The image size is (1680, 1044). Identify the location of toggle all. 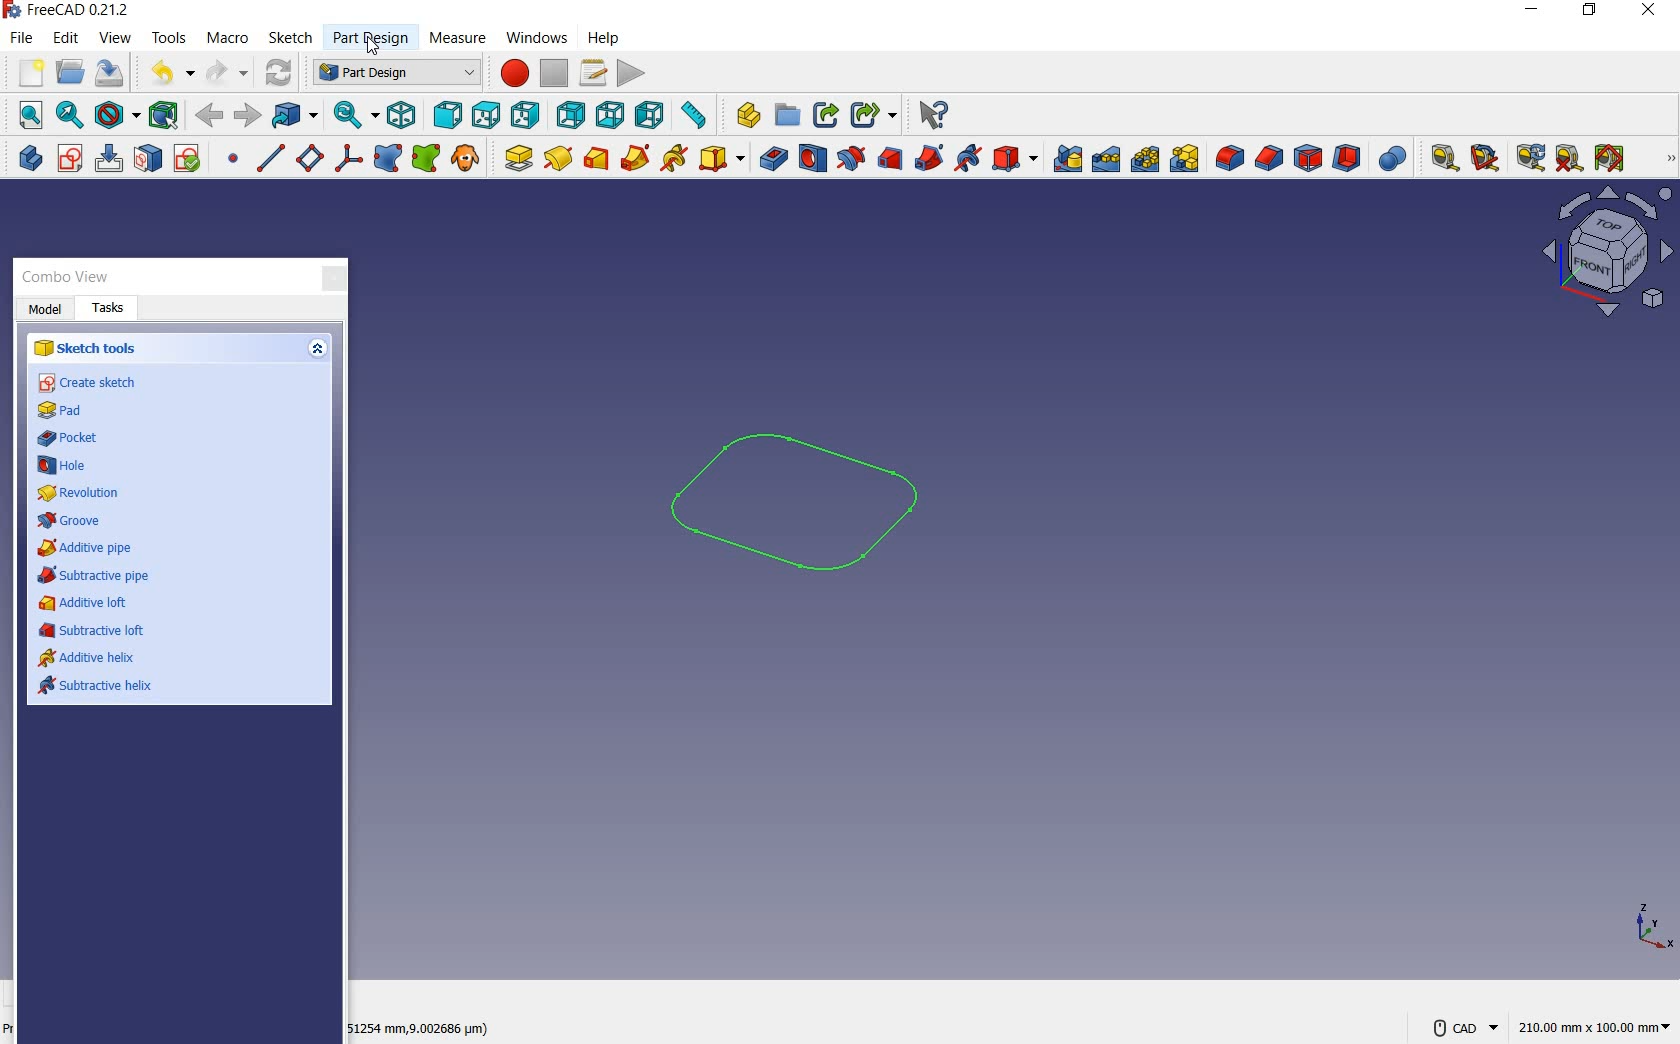
(1613, 159).